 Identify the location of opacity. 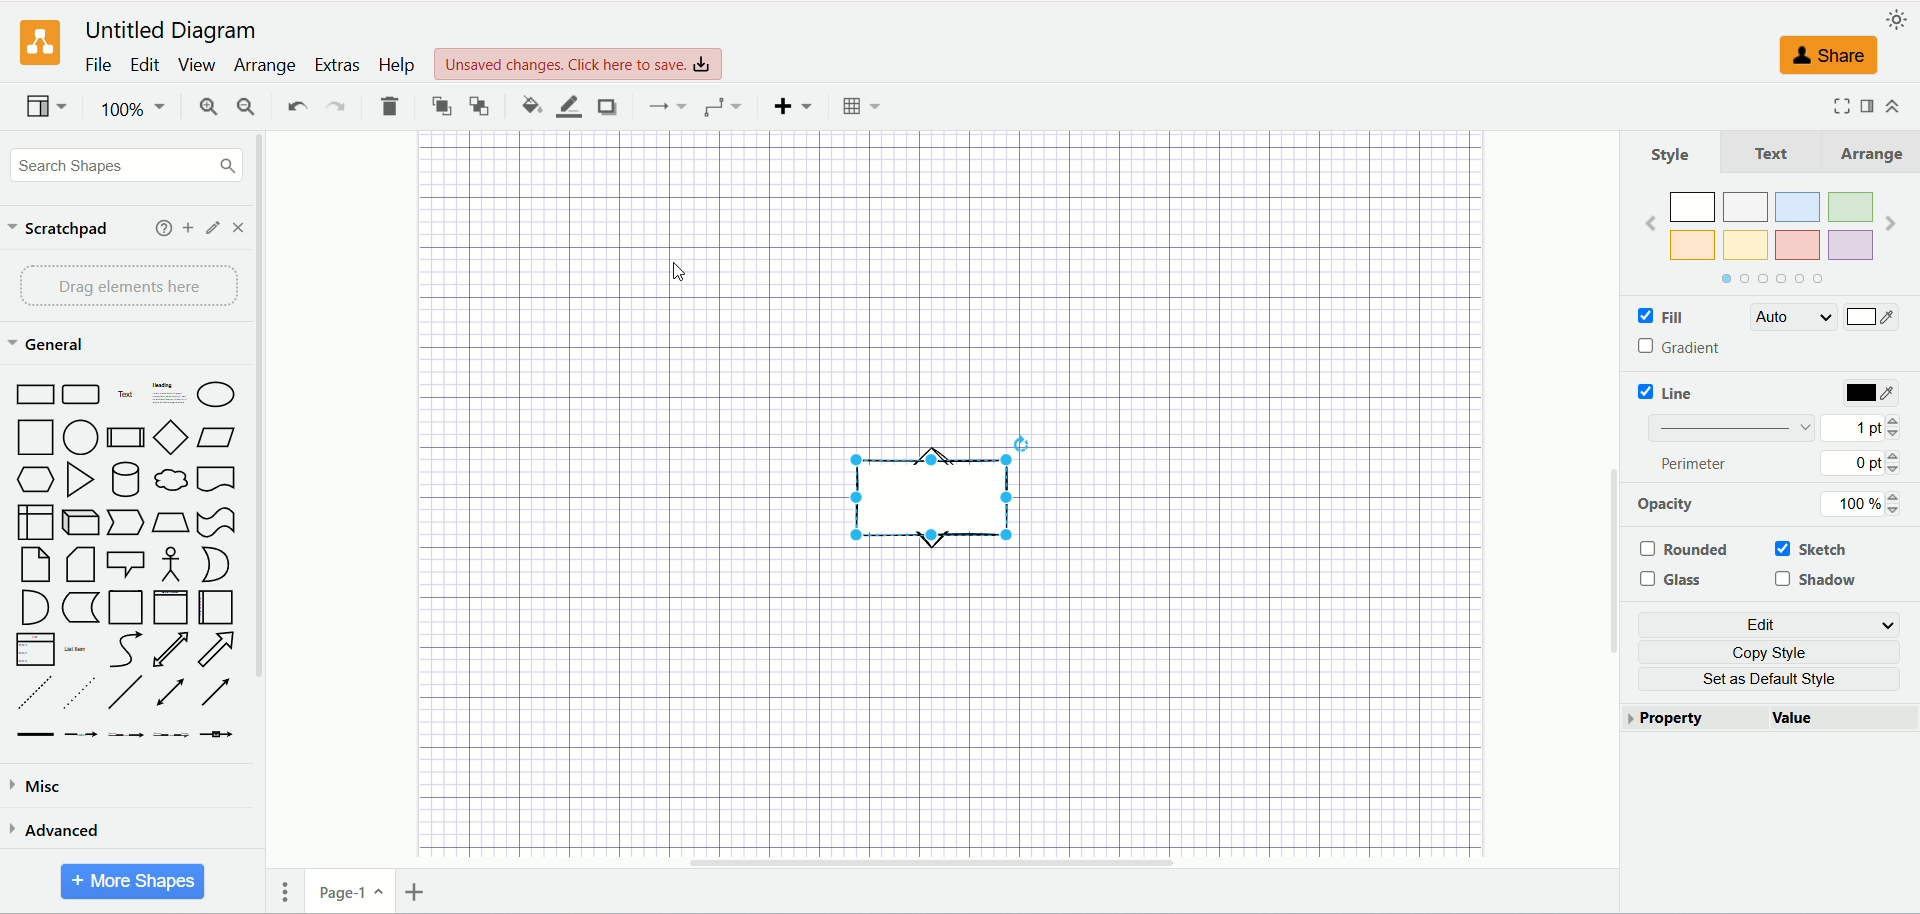
(1679, 502).